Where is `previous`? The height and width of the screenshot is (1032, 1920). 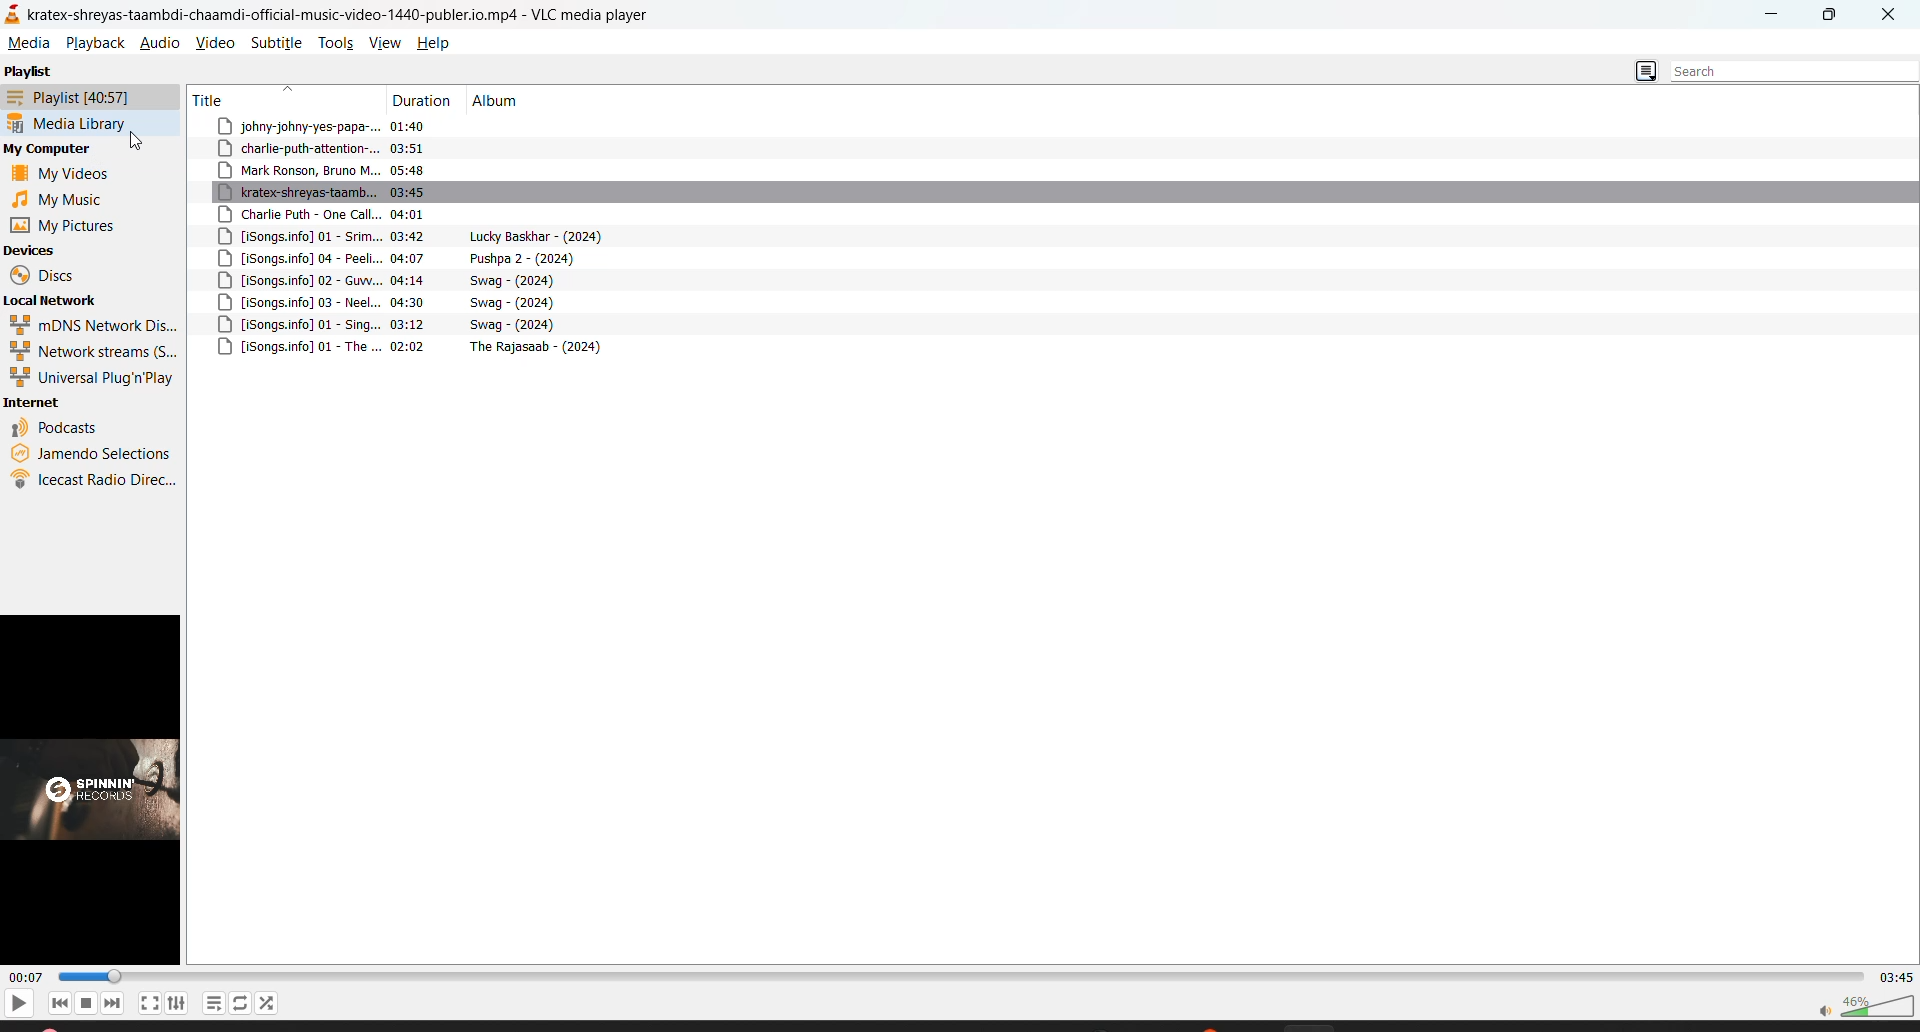 previous is located at coordinates (57, 1003).